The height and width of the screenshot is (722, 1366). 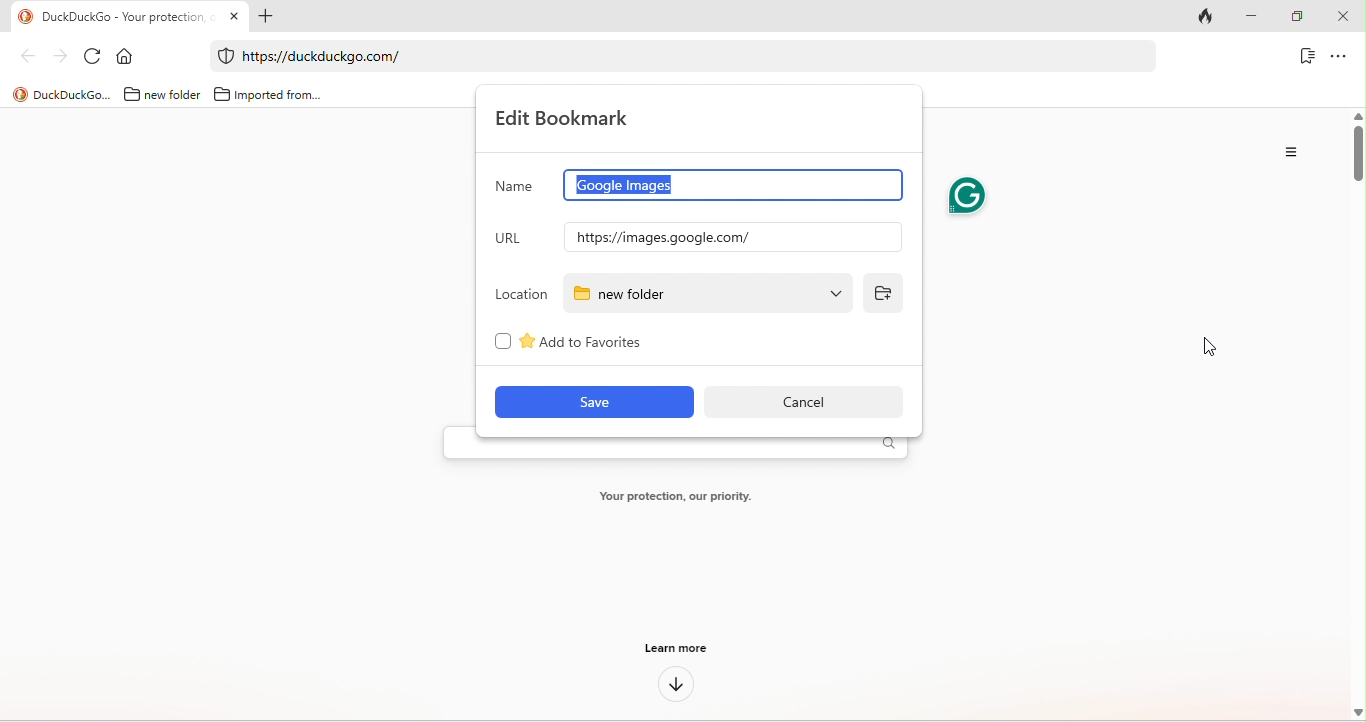 I want to click on close, so click(x=1346, y=17).